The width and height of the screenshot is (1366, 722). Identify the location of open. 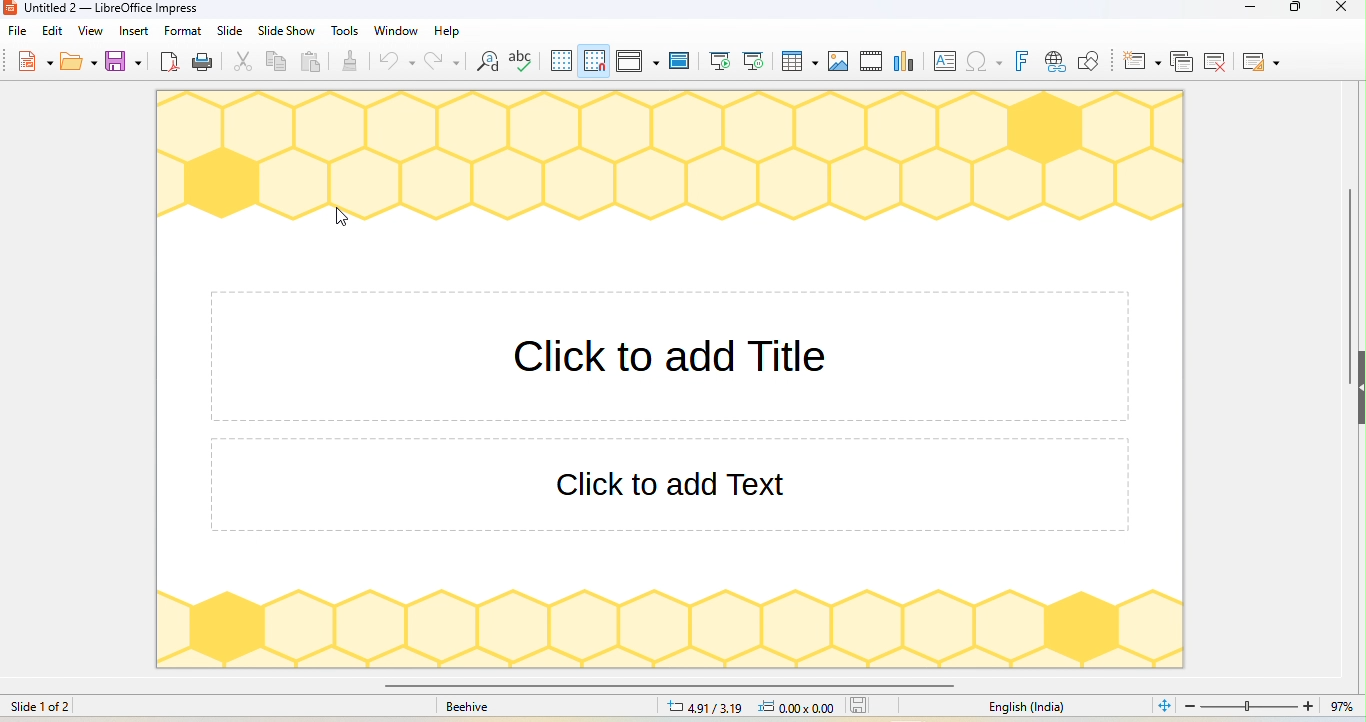
(79, 60).